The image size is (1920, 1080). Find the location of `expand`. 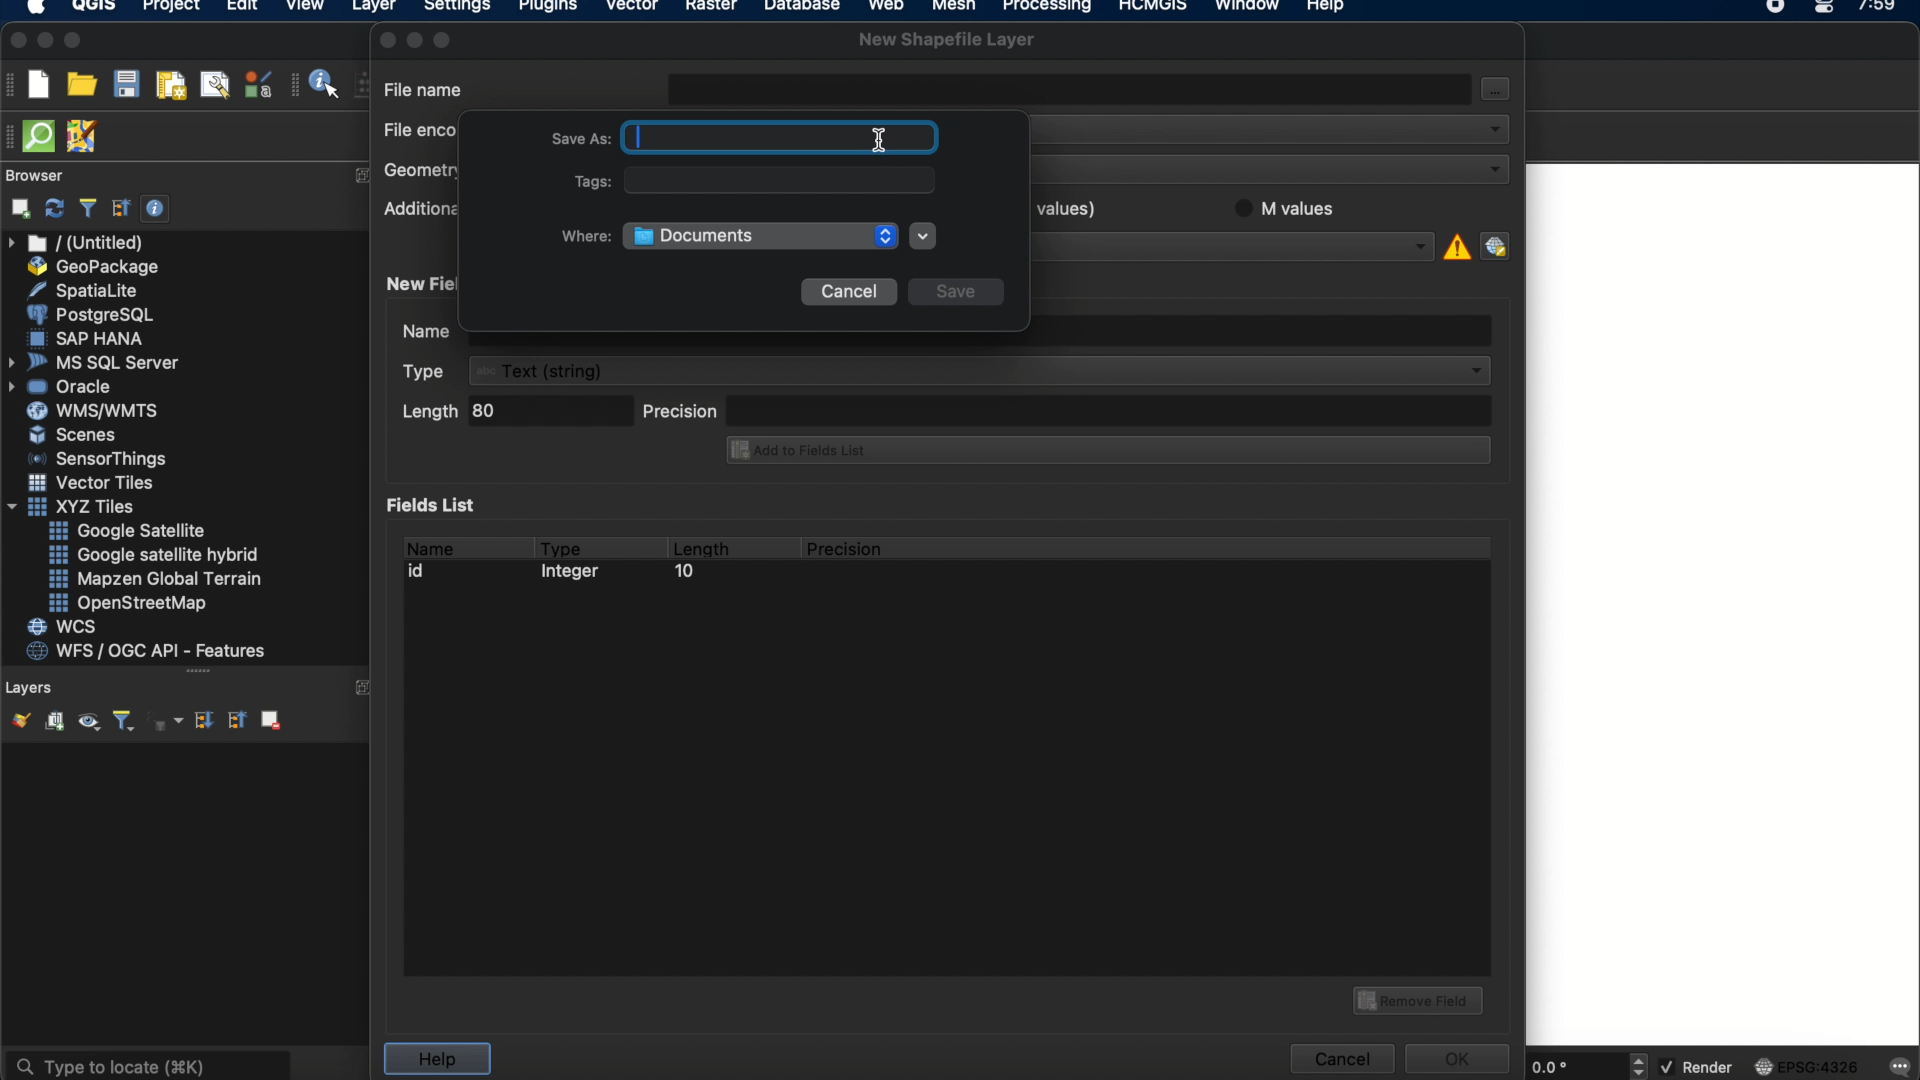

expand is located at coordinates (362, 688).